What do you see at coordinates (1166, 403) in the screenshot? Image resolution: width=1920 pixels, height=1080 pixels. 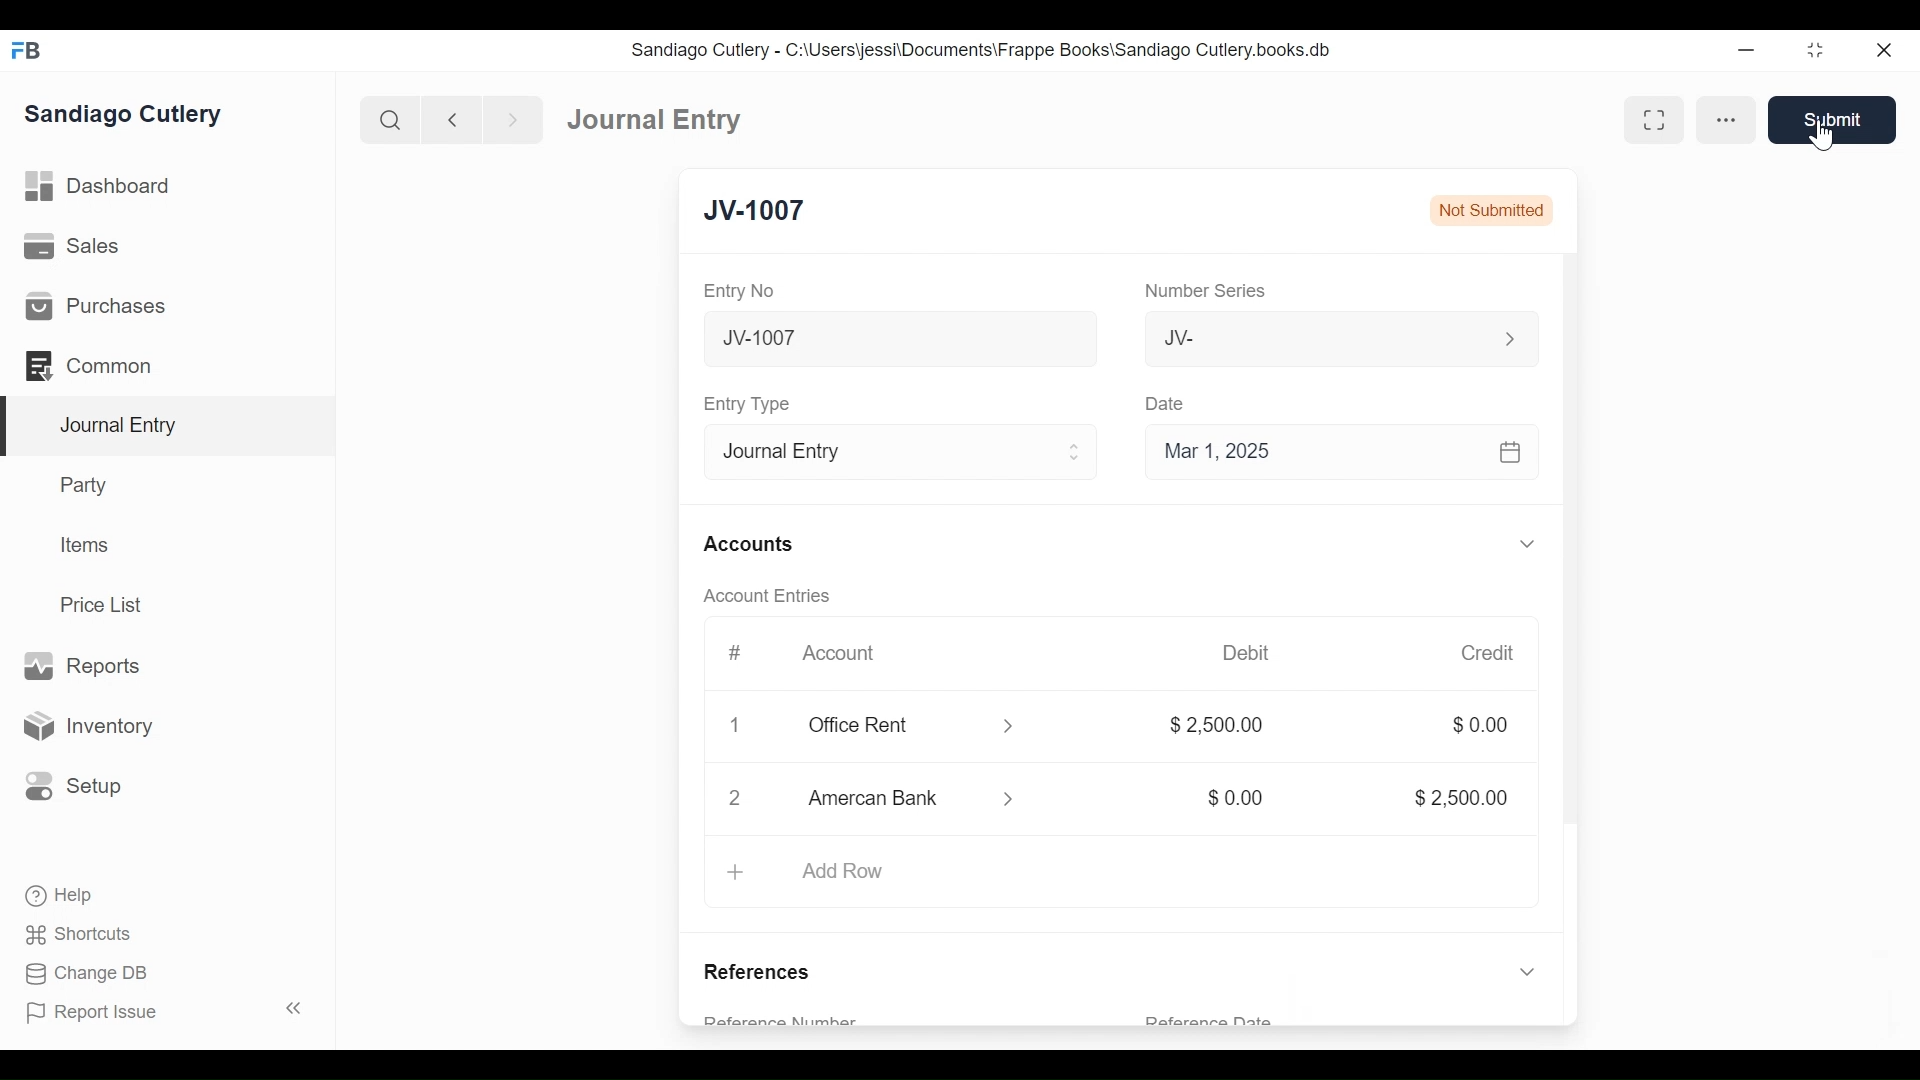 I see `Date` at bounding box center [1166, 403].